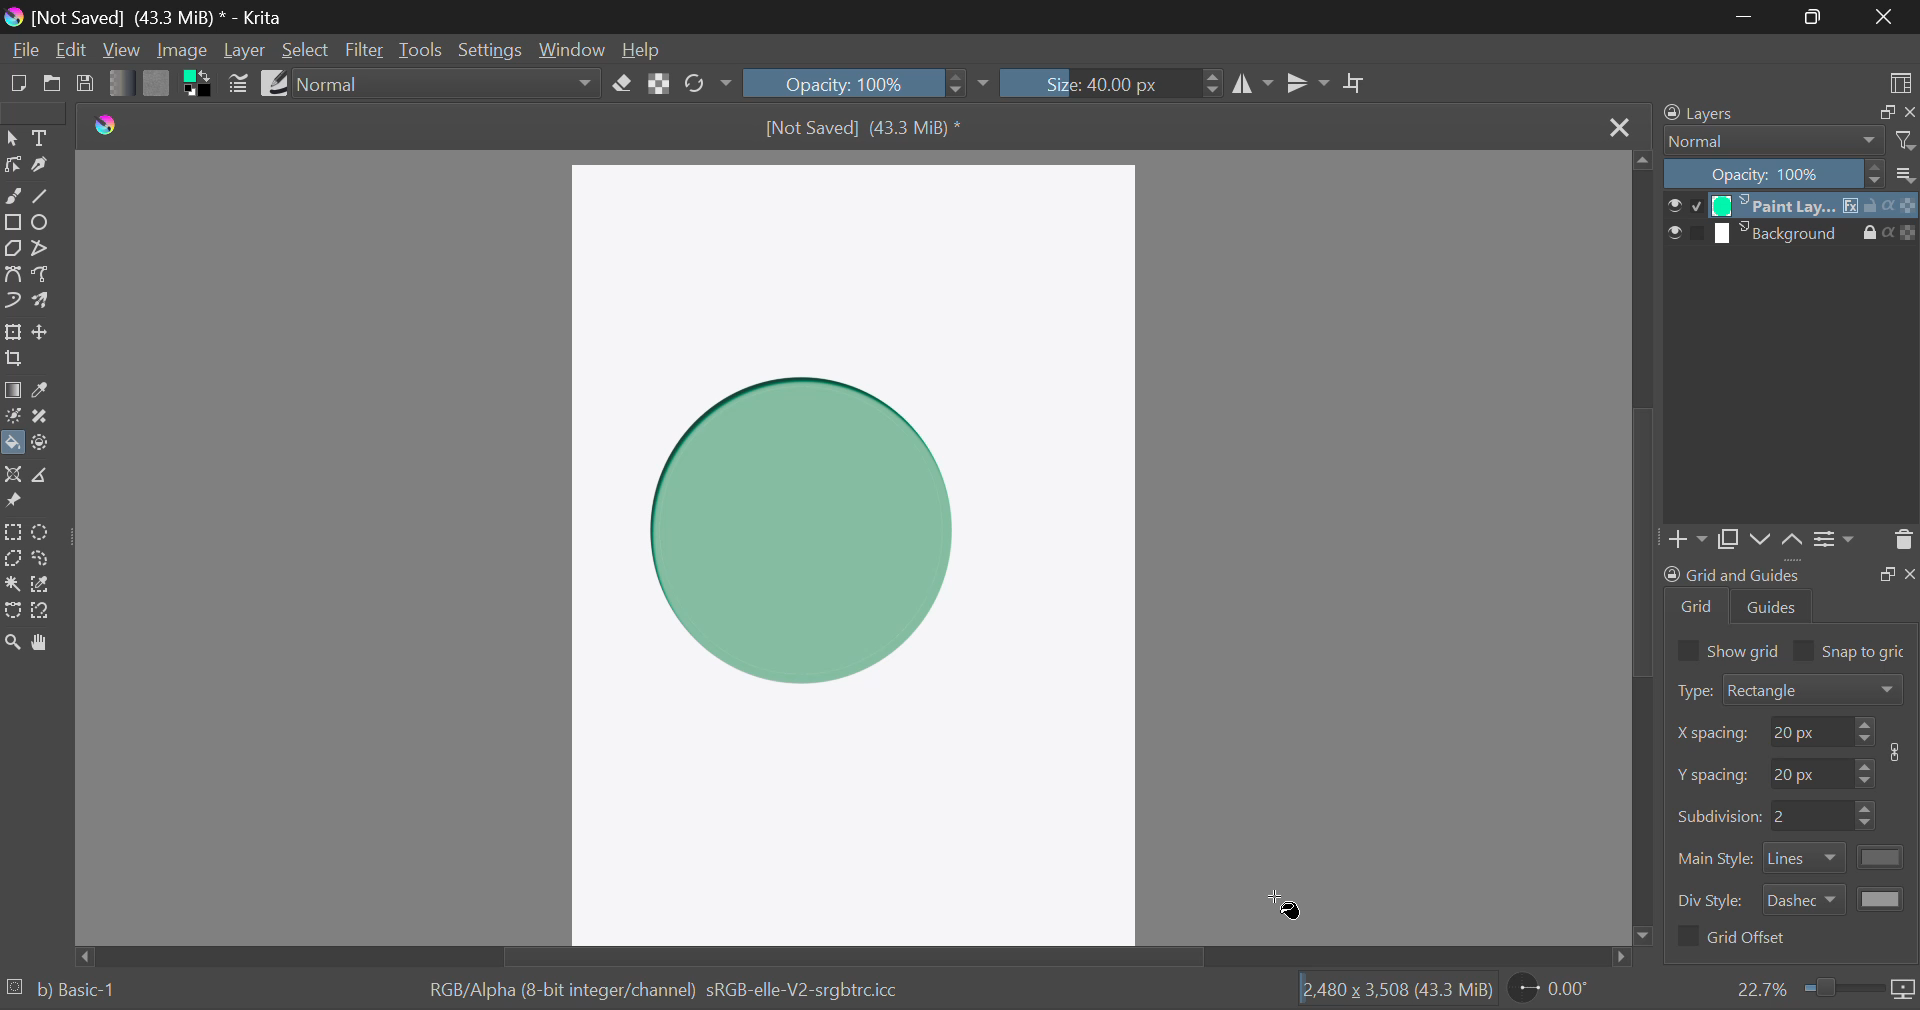  What do you see at coordinates (156, 86) in the screenshot?
I see `Pattern` at bounding box center [156, 86].